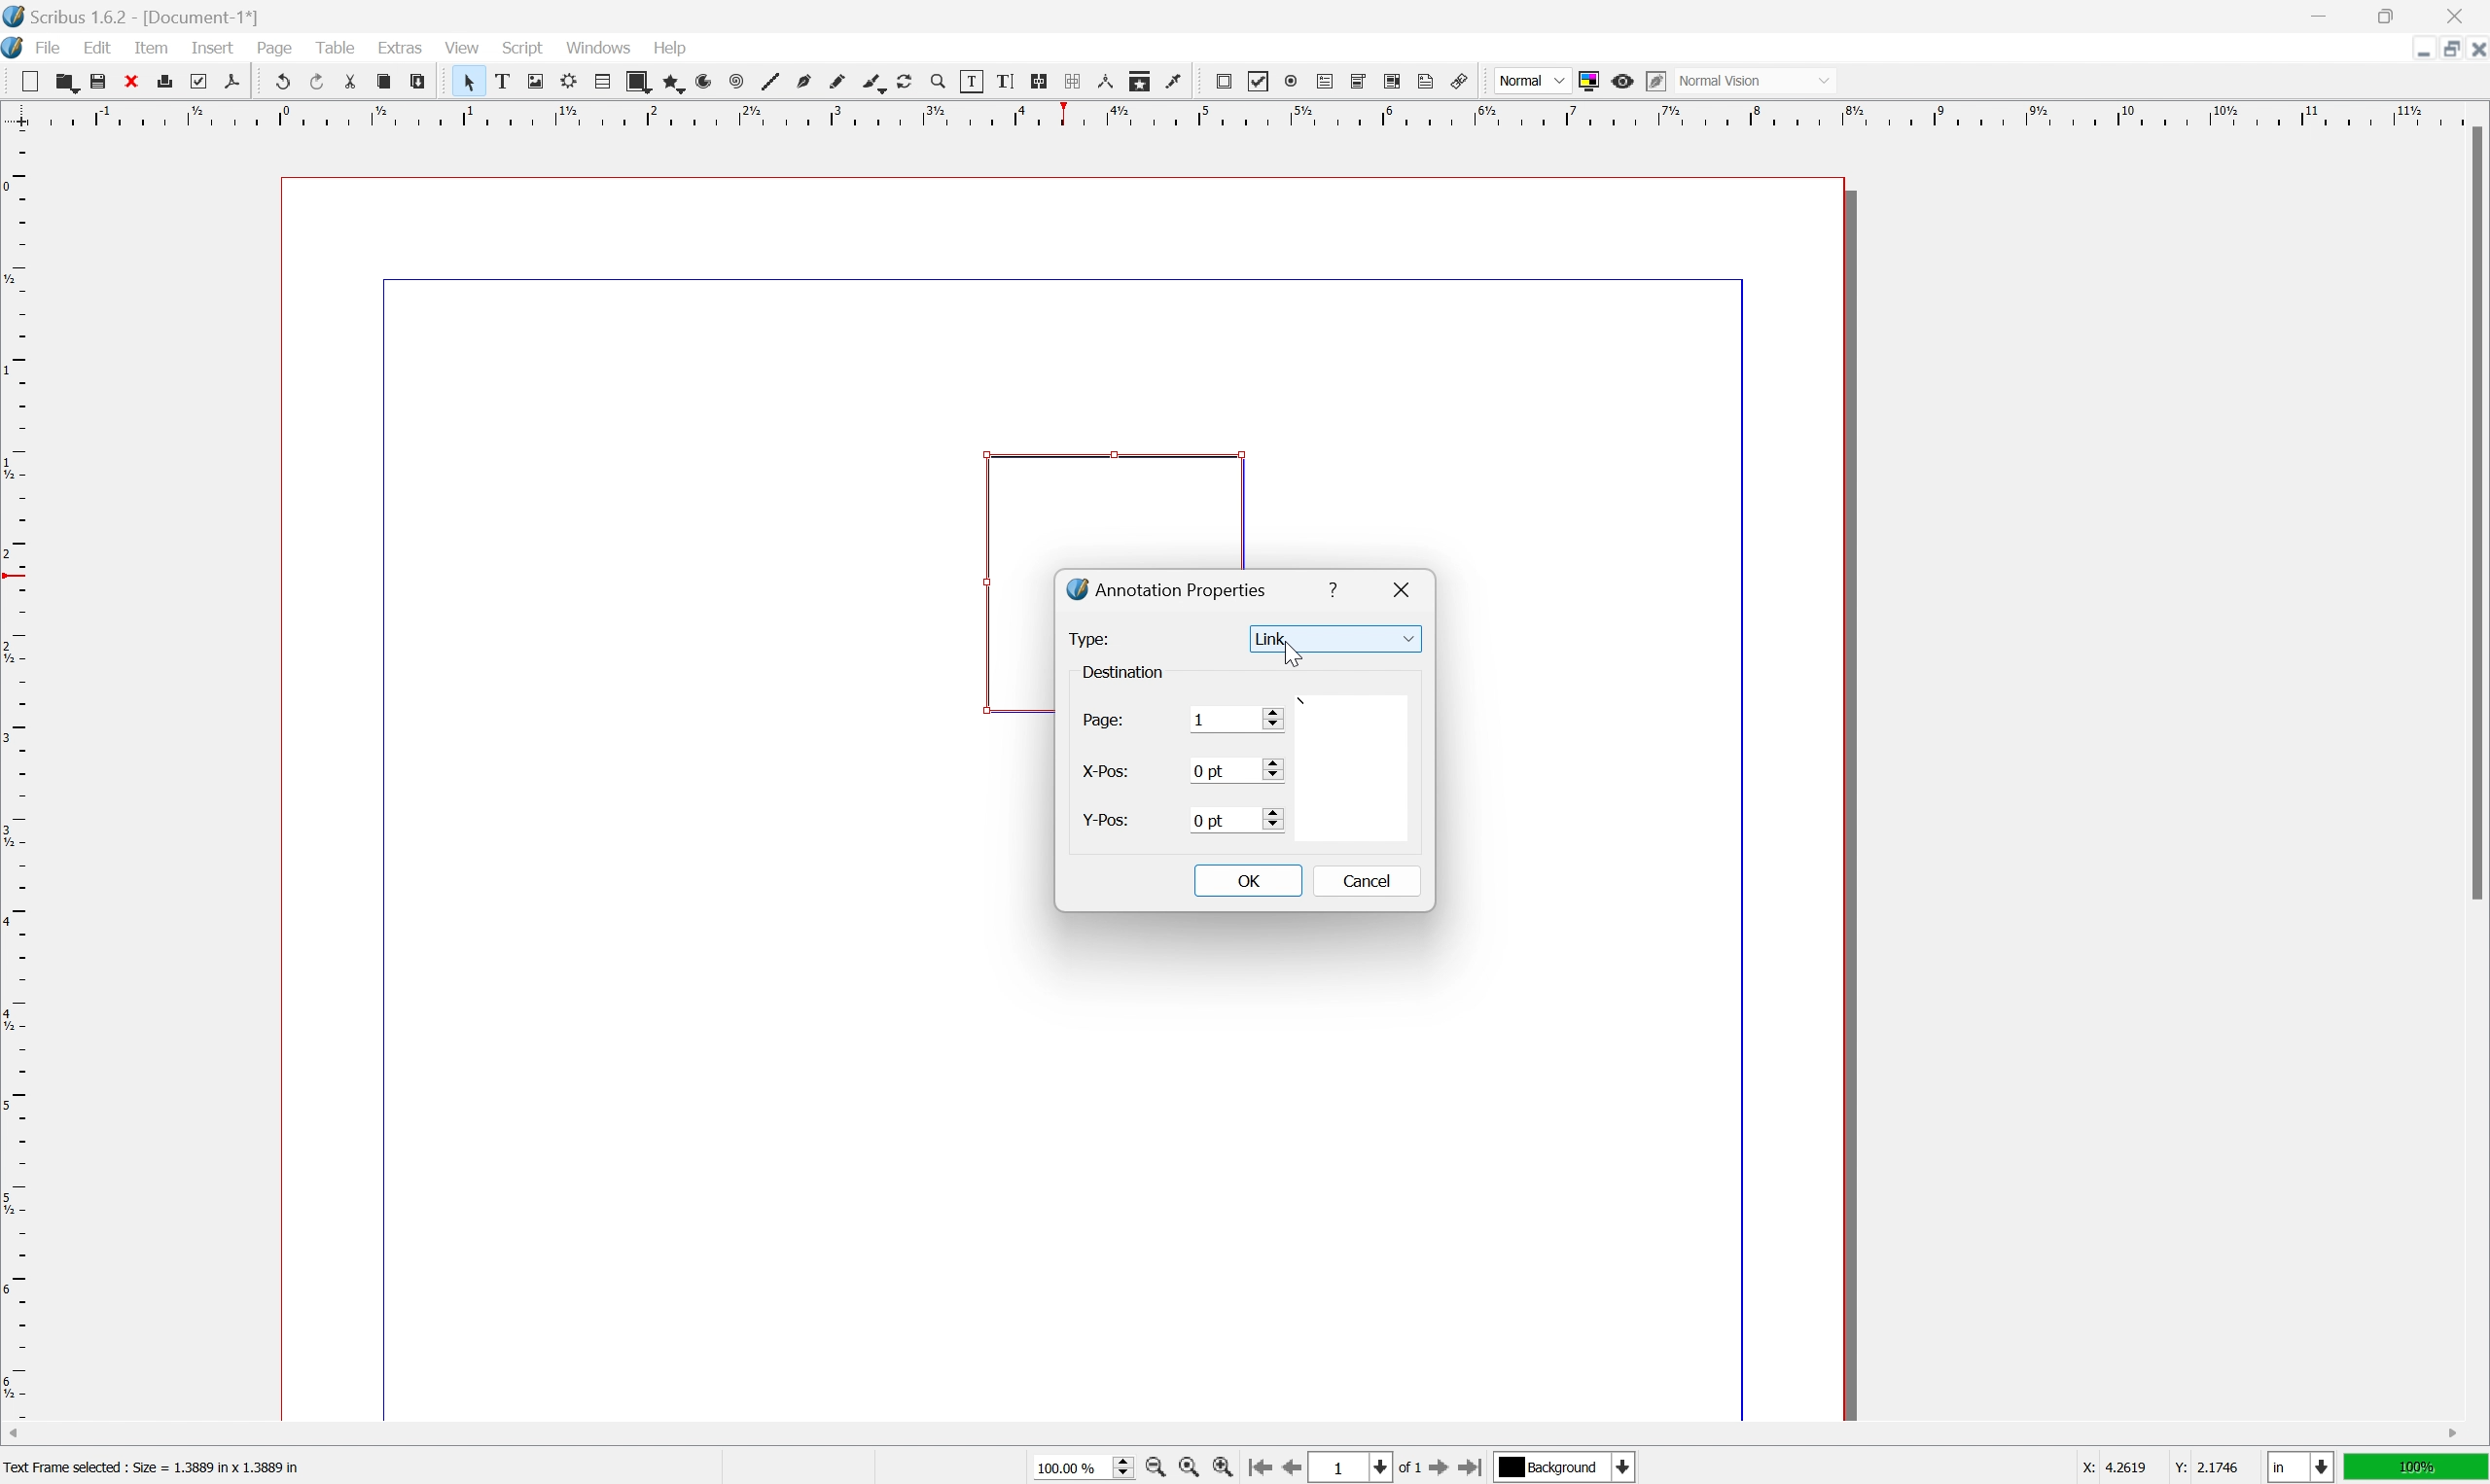 The width and height of the screenshot is (2490, 1484). Describe the element at coordinates (1242, 114) in the screenshot. I see `ruler` at that location.